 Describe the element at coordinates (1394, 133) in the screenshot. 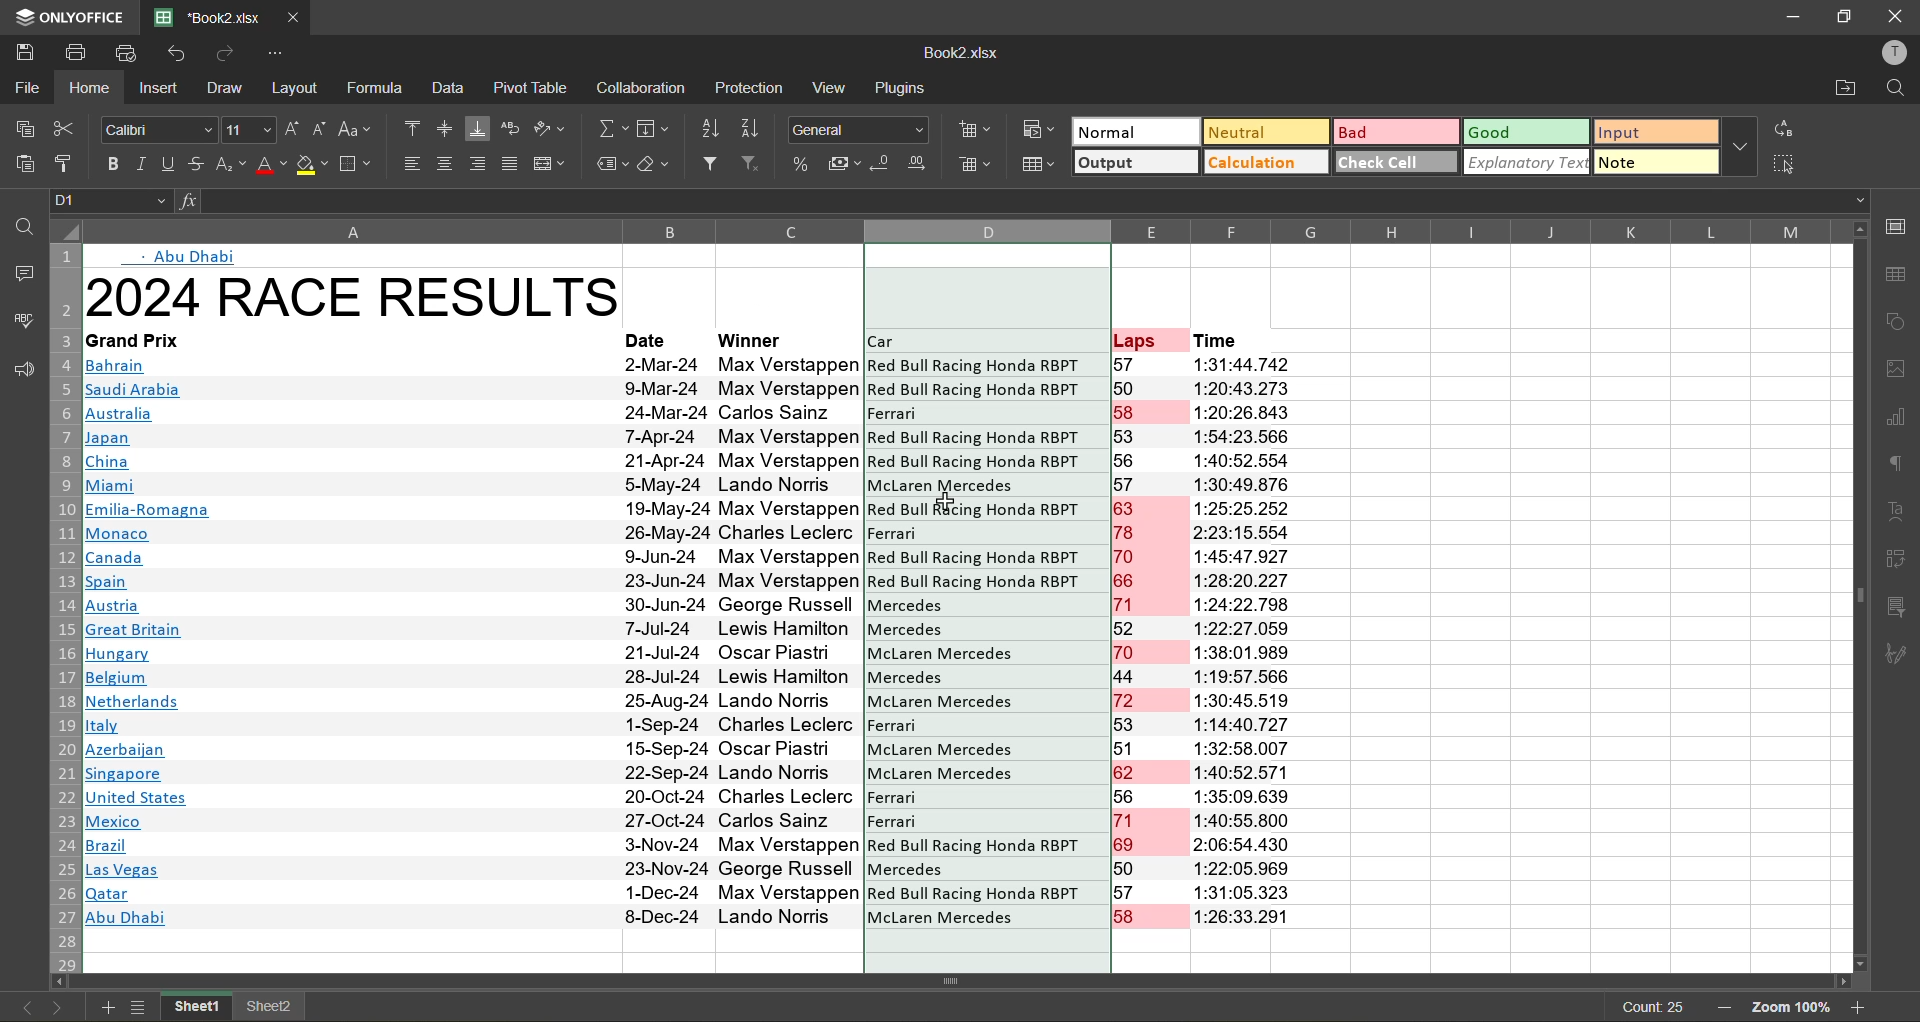

I see `bad` at that location.